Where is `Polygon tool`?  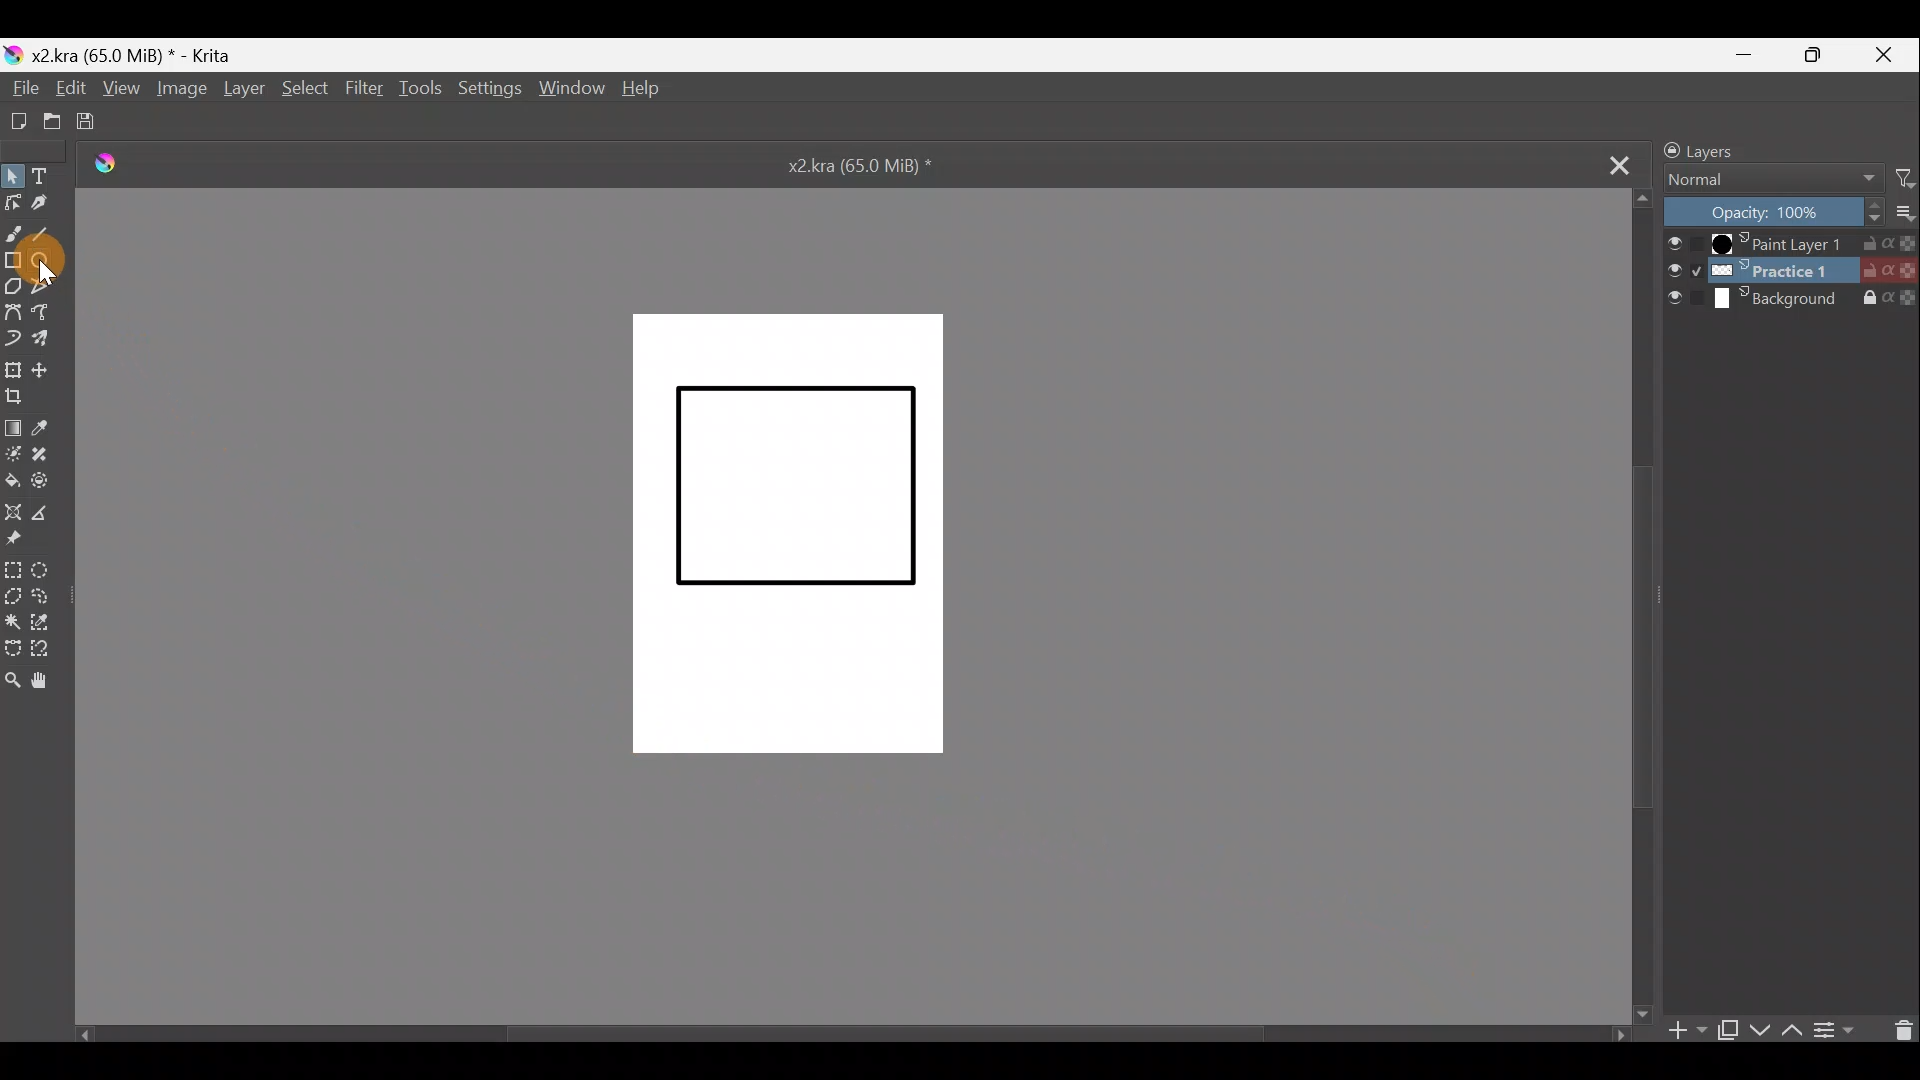
Polygon tool is located at coordinates (12, 285).